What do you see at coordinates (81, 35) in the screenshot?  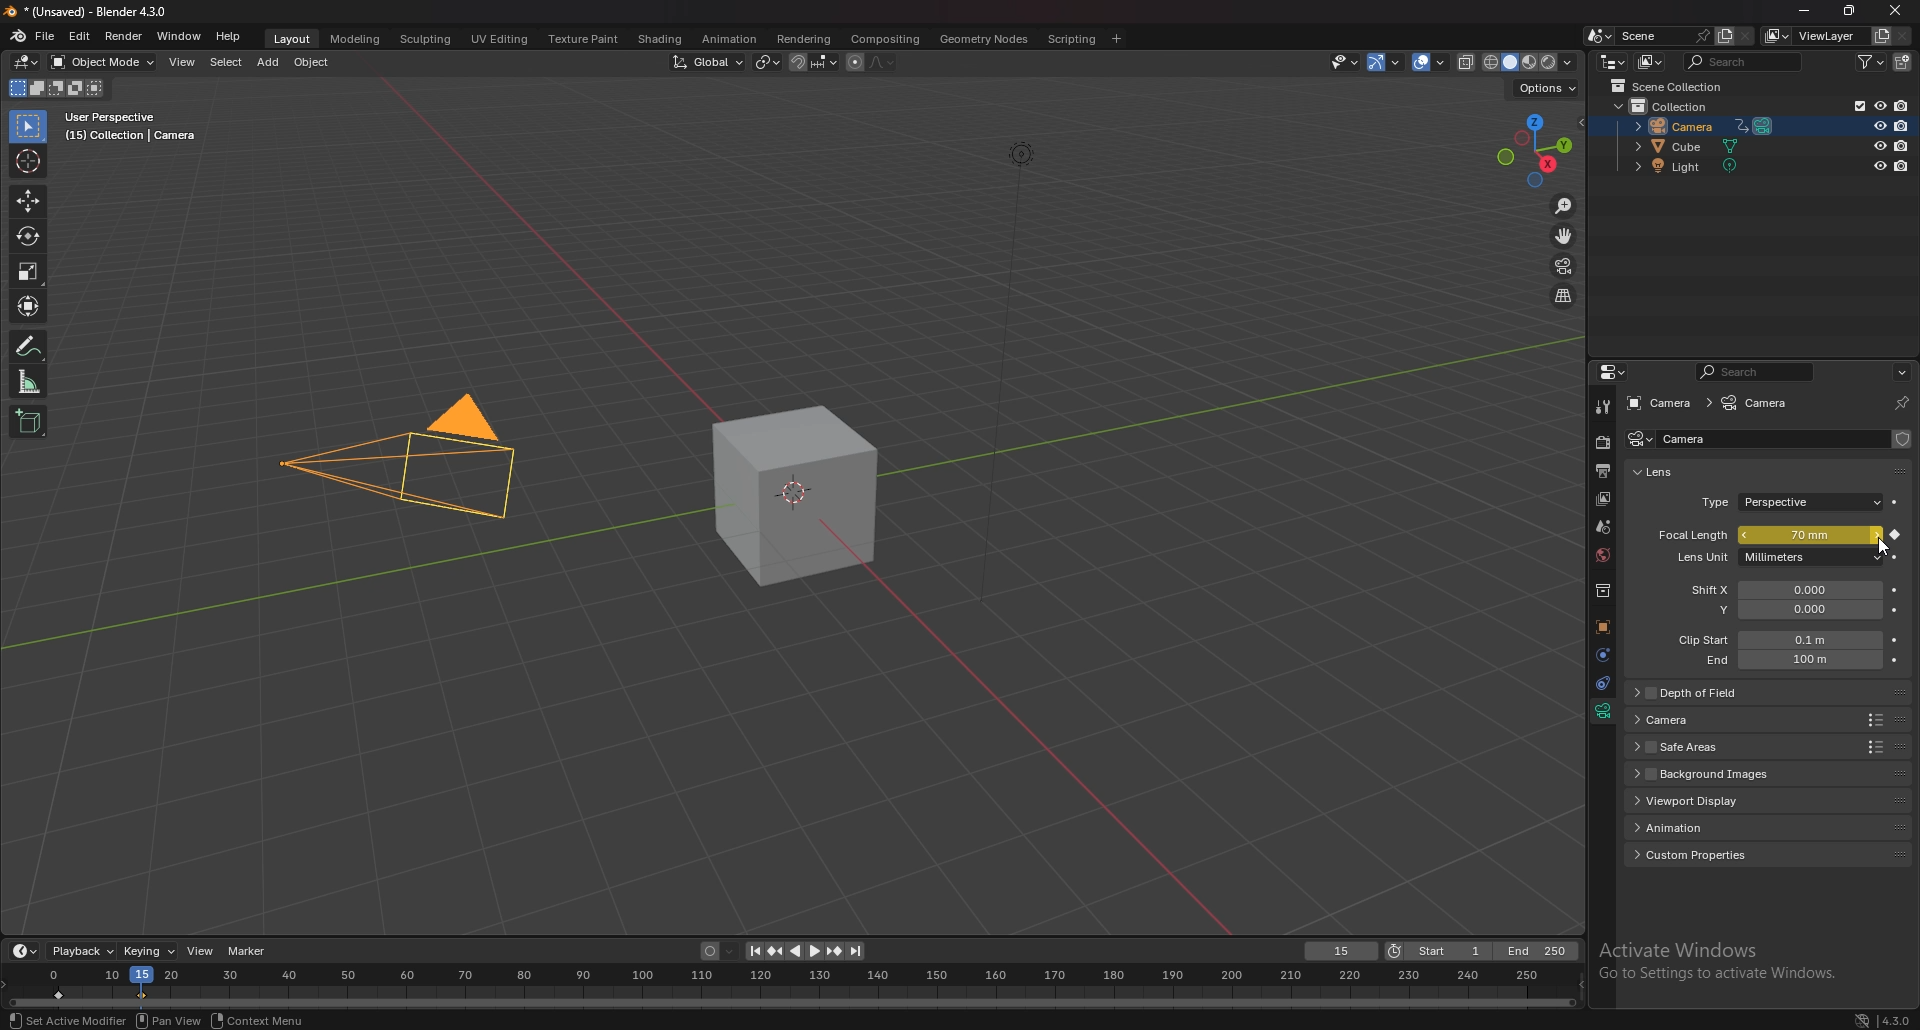 I see `edit` at bounding box center [81, 35].